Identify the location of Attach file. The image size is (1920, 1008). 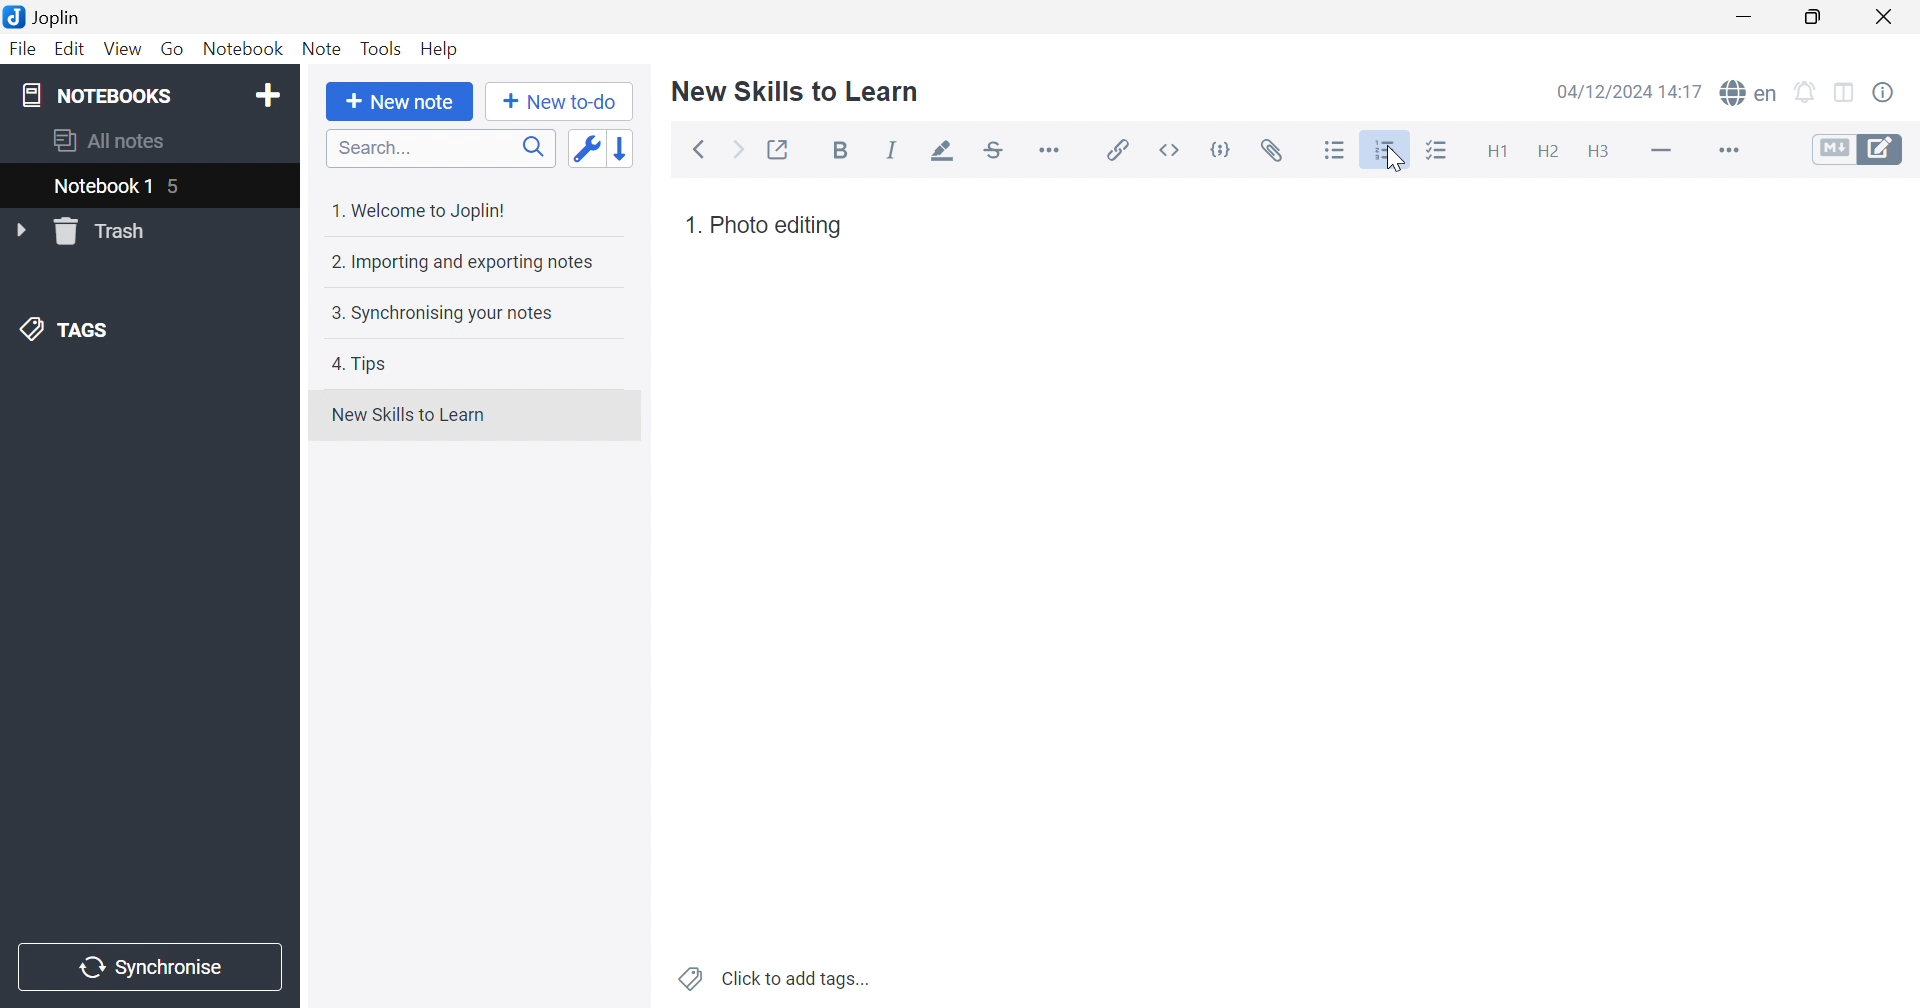
(1272, 151).